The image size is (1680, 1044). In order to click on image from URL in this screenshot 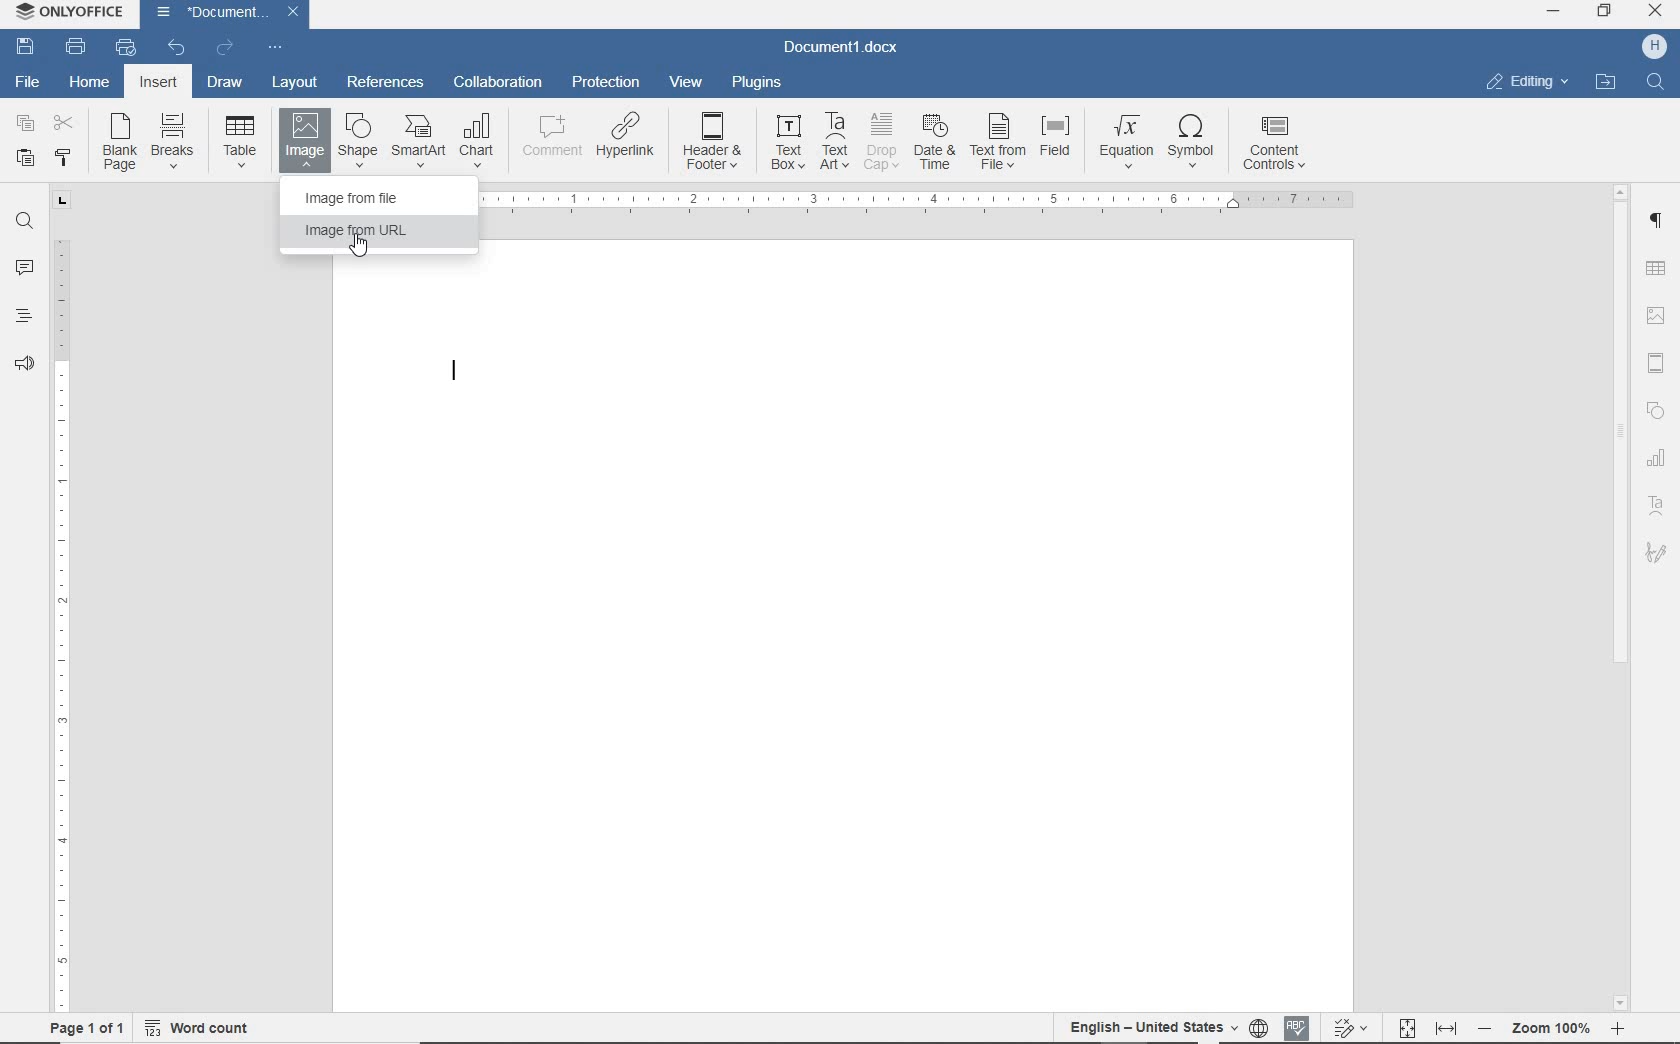, I will do `click(359, 232)`.